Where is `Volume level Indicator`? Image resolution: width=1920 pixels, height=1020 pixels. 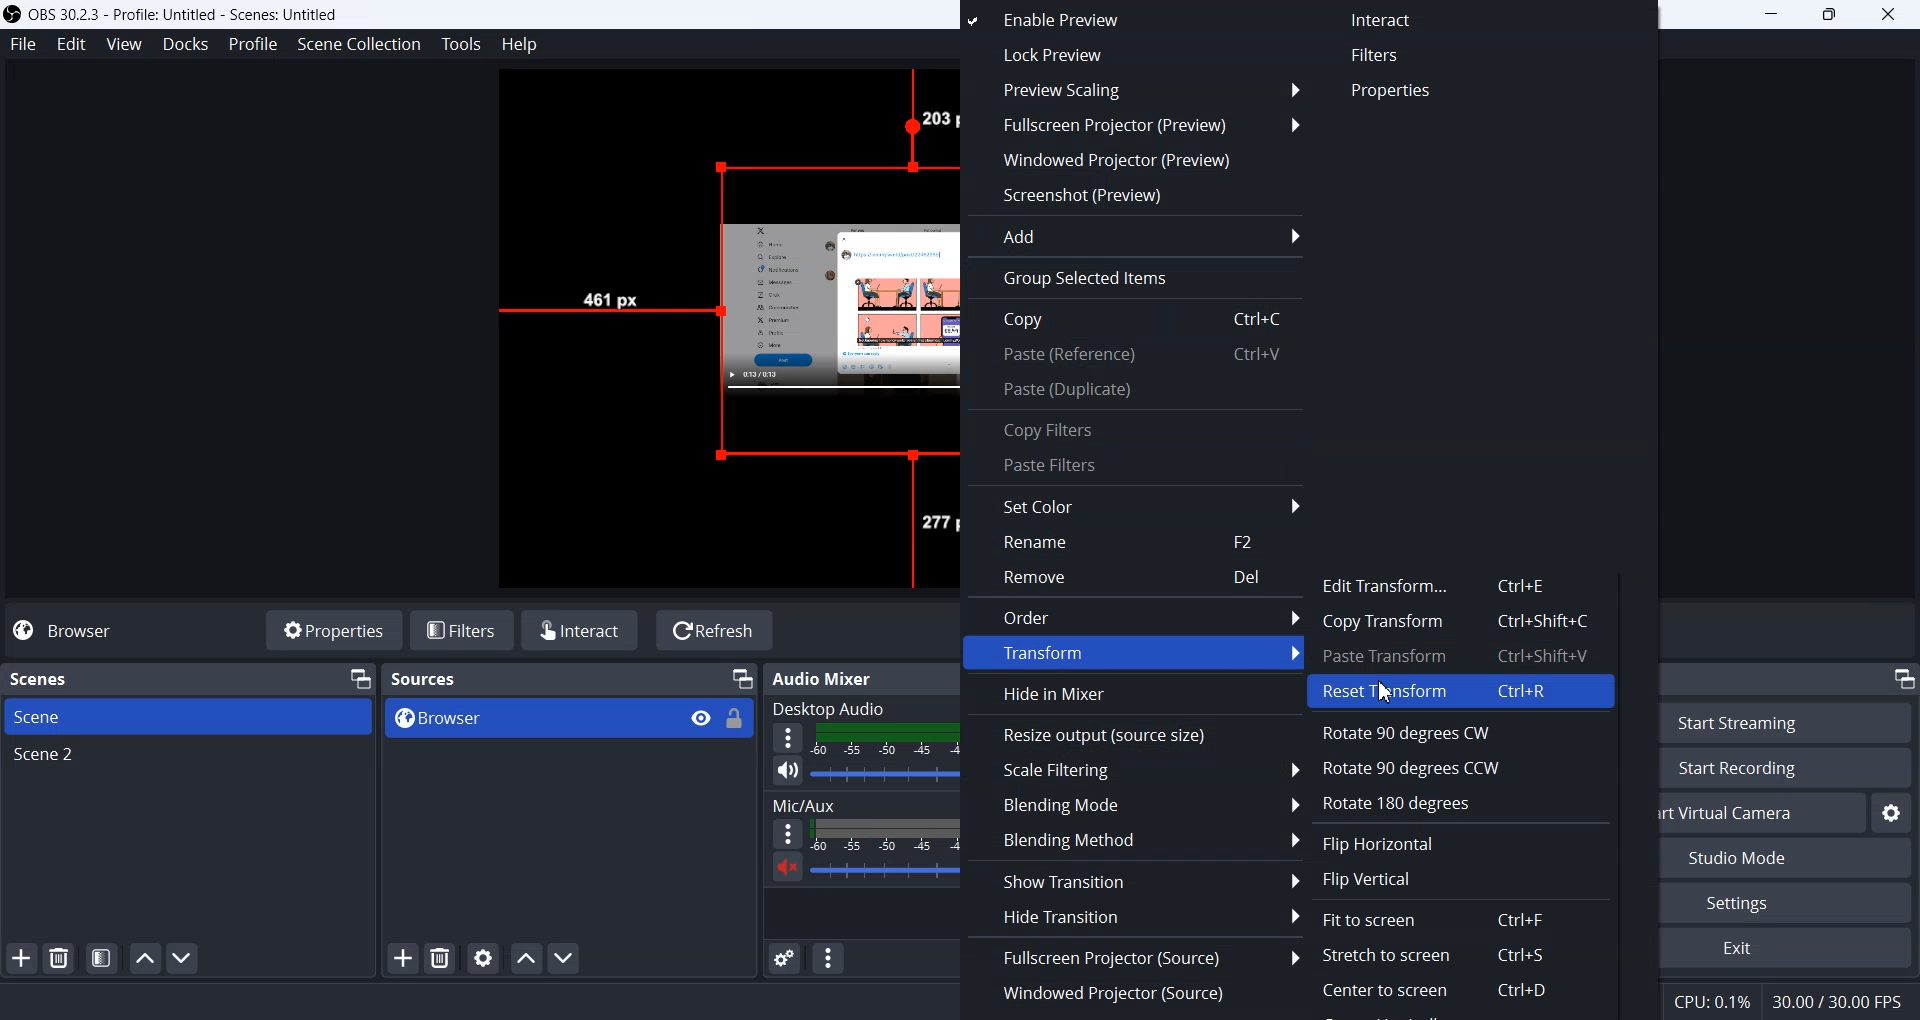 Volume level Indicator is located at coordinates (886, 741).